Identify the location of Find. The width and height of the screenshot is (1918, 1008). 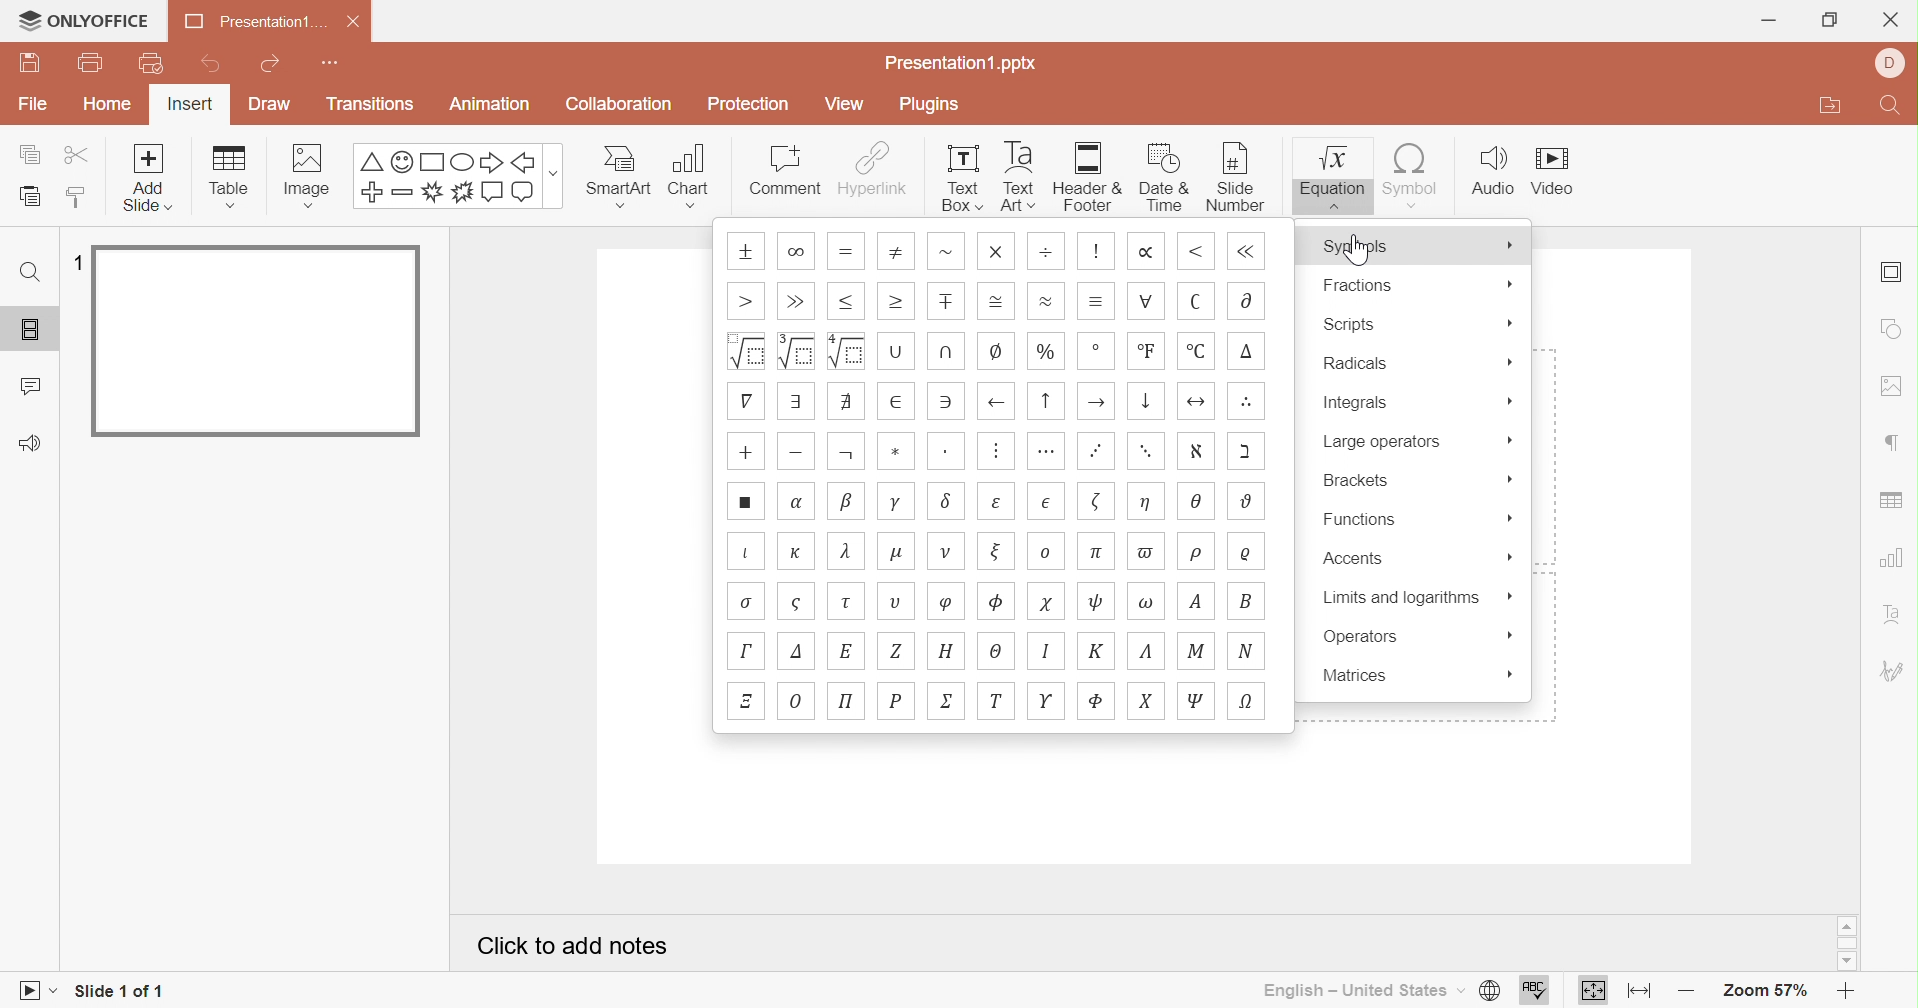
(34, 274).